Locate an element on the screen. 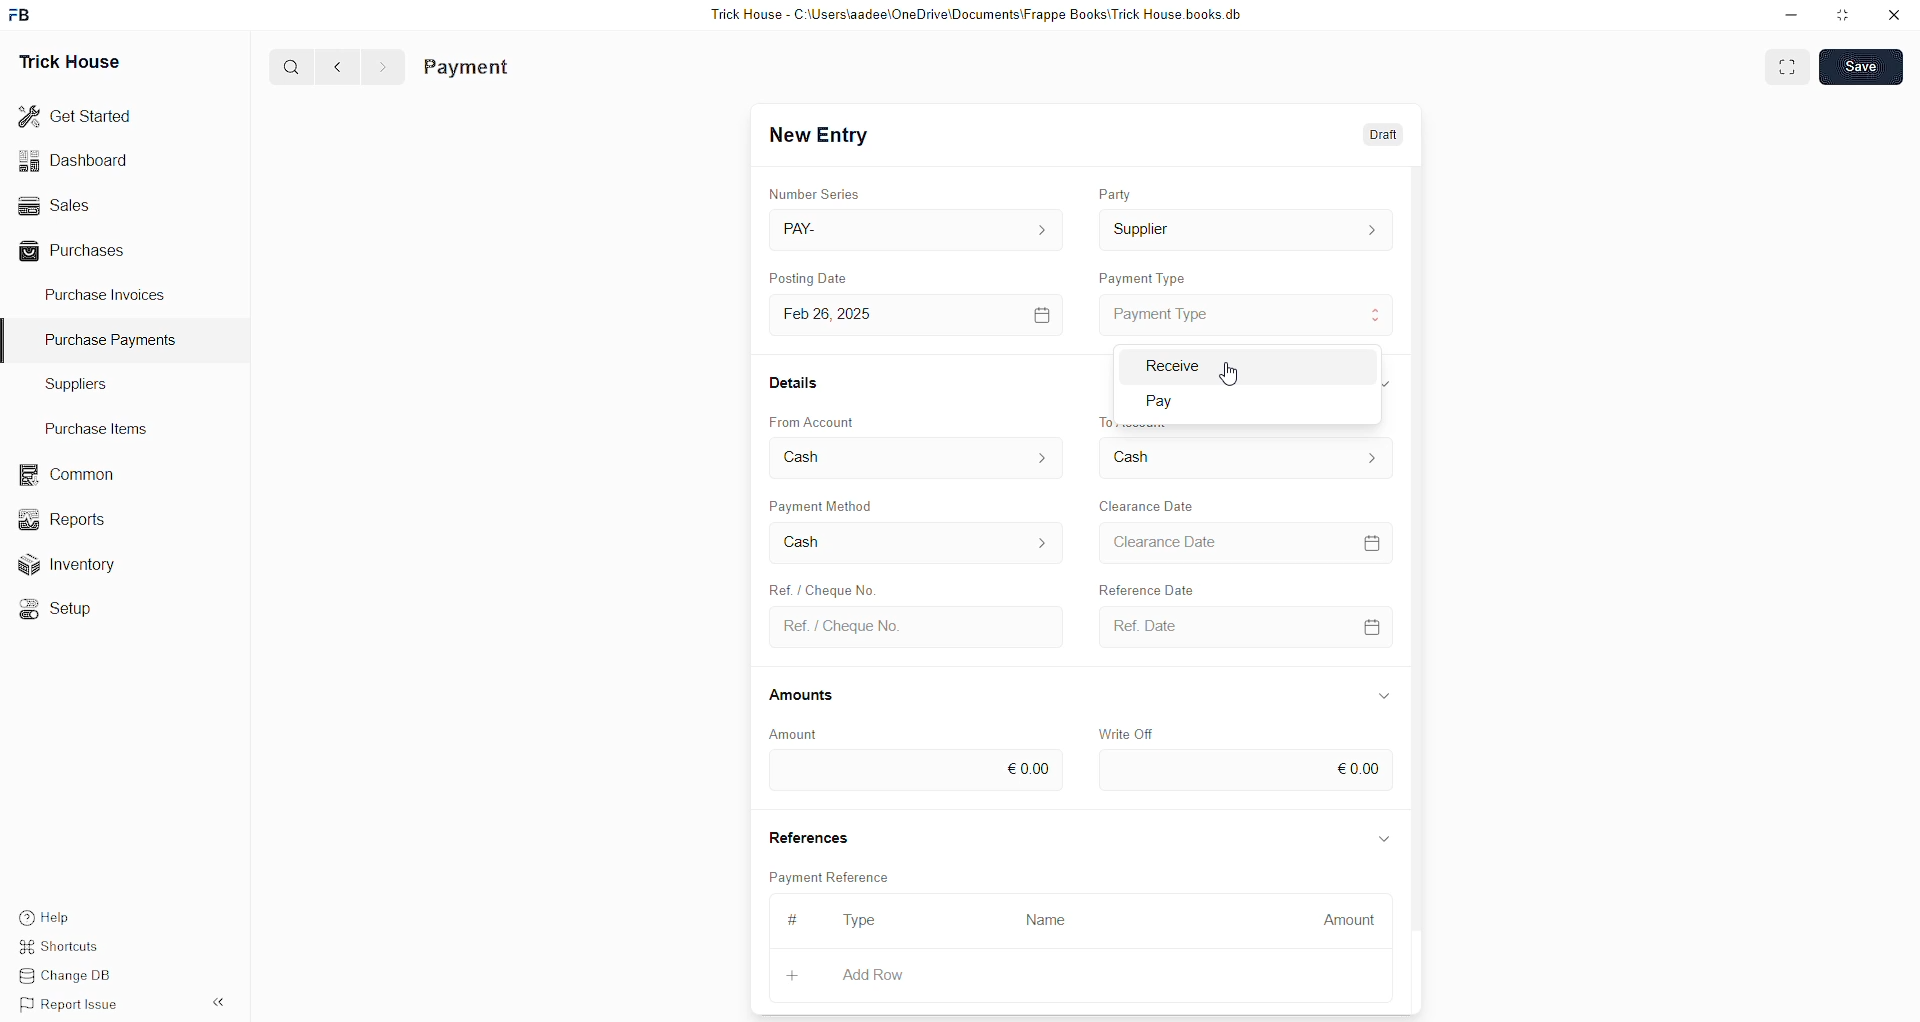 The width and height of the screenshot is (1920, 1022). Shortcuts is located at coordinates (60, 947).